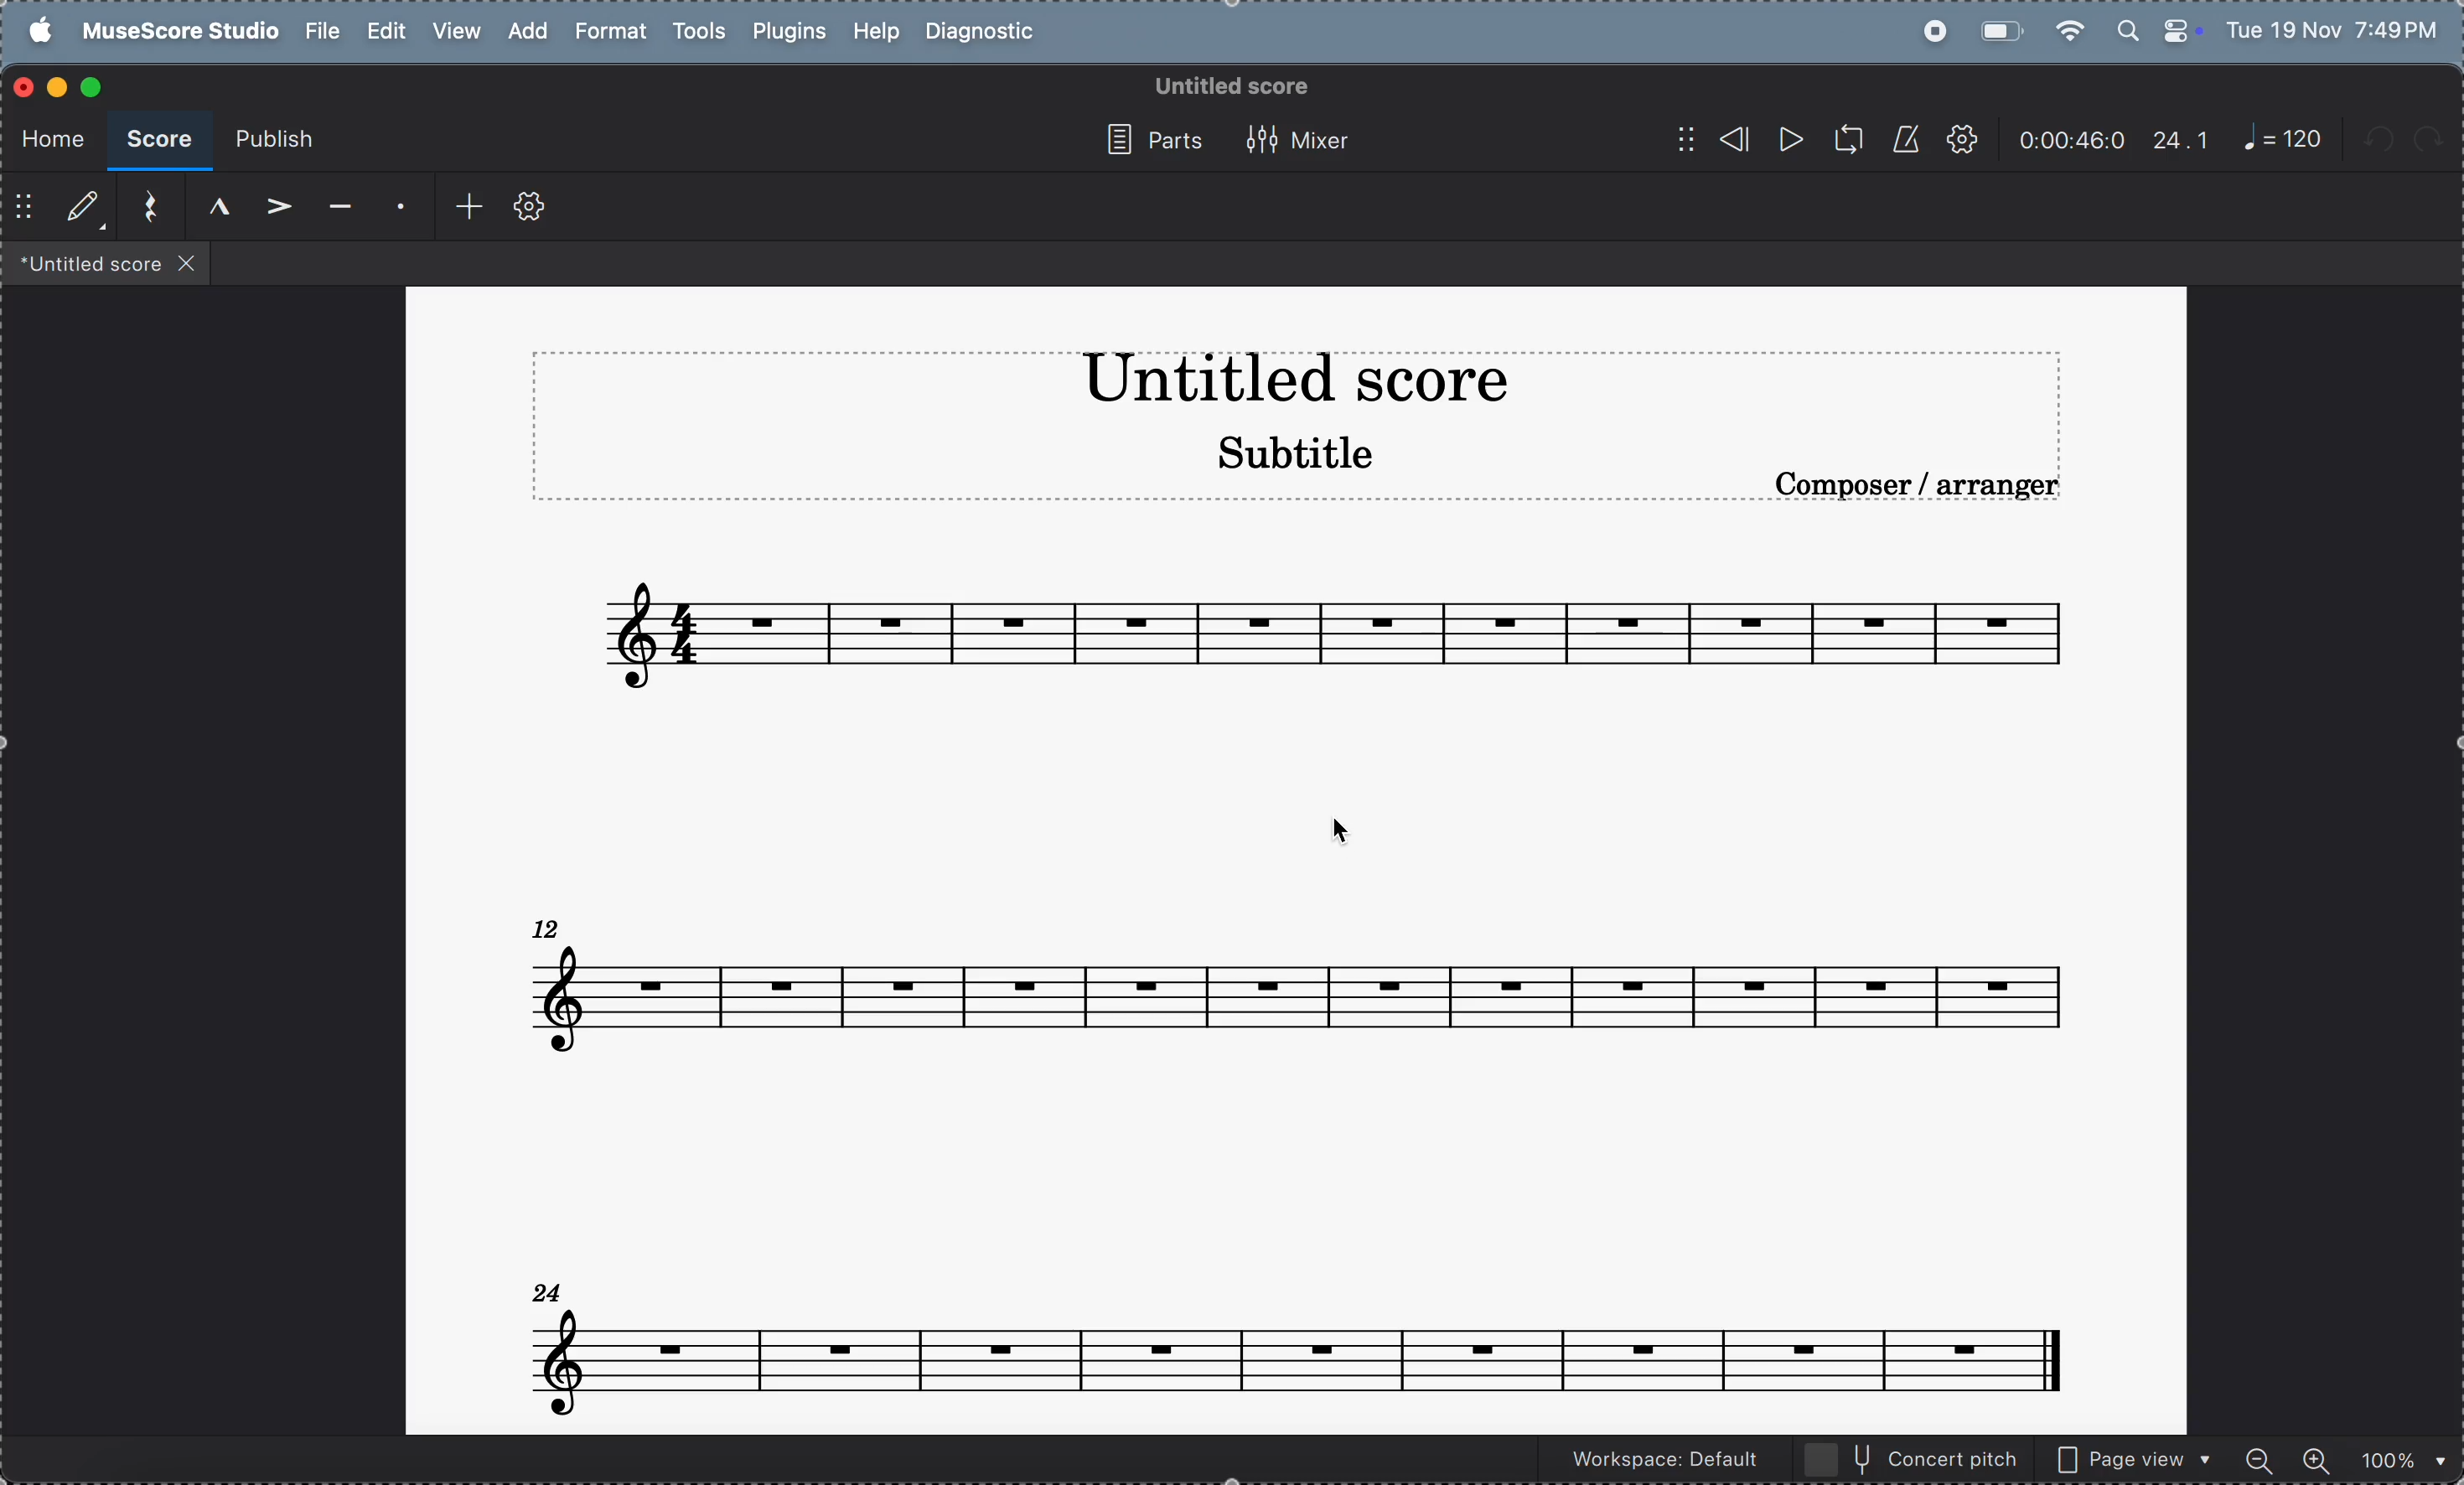  I want to click on settings, so click(1961, 141).